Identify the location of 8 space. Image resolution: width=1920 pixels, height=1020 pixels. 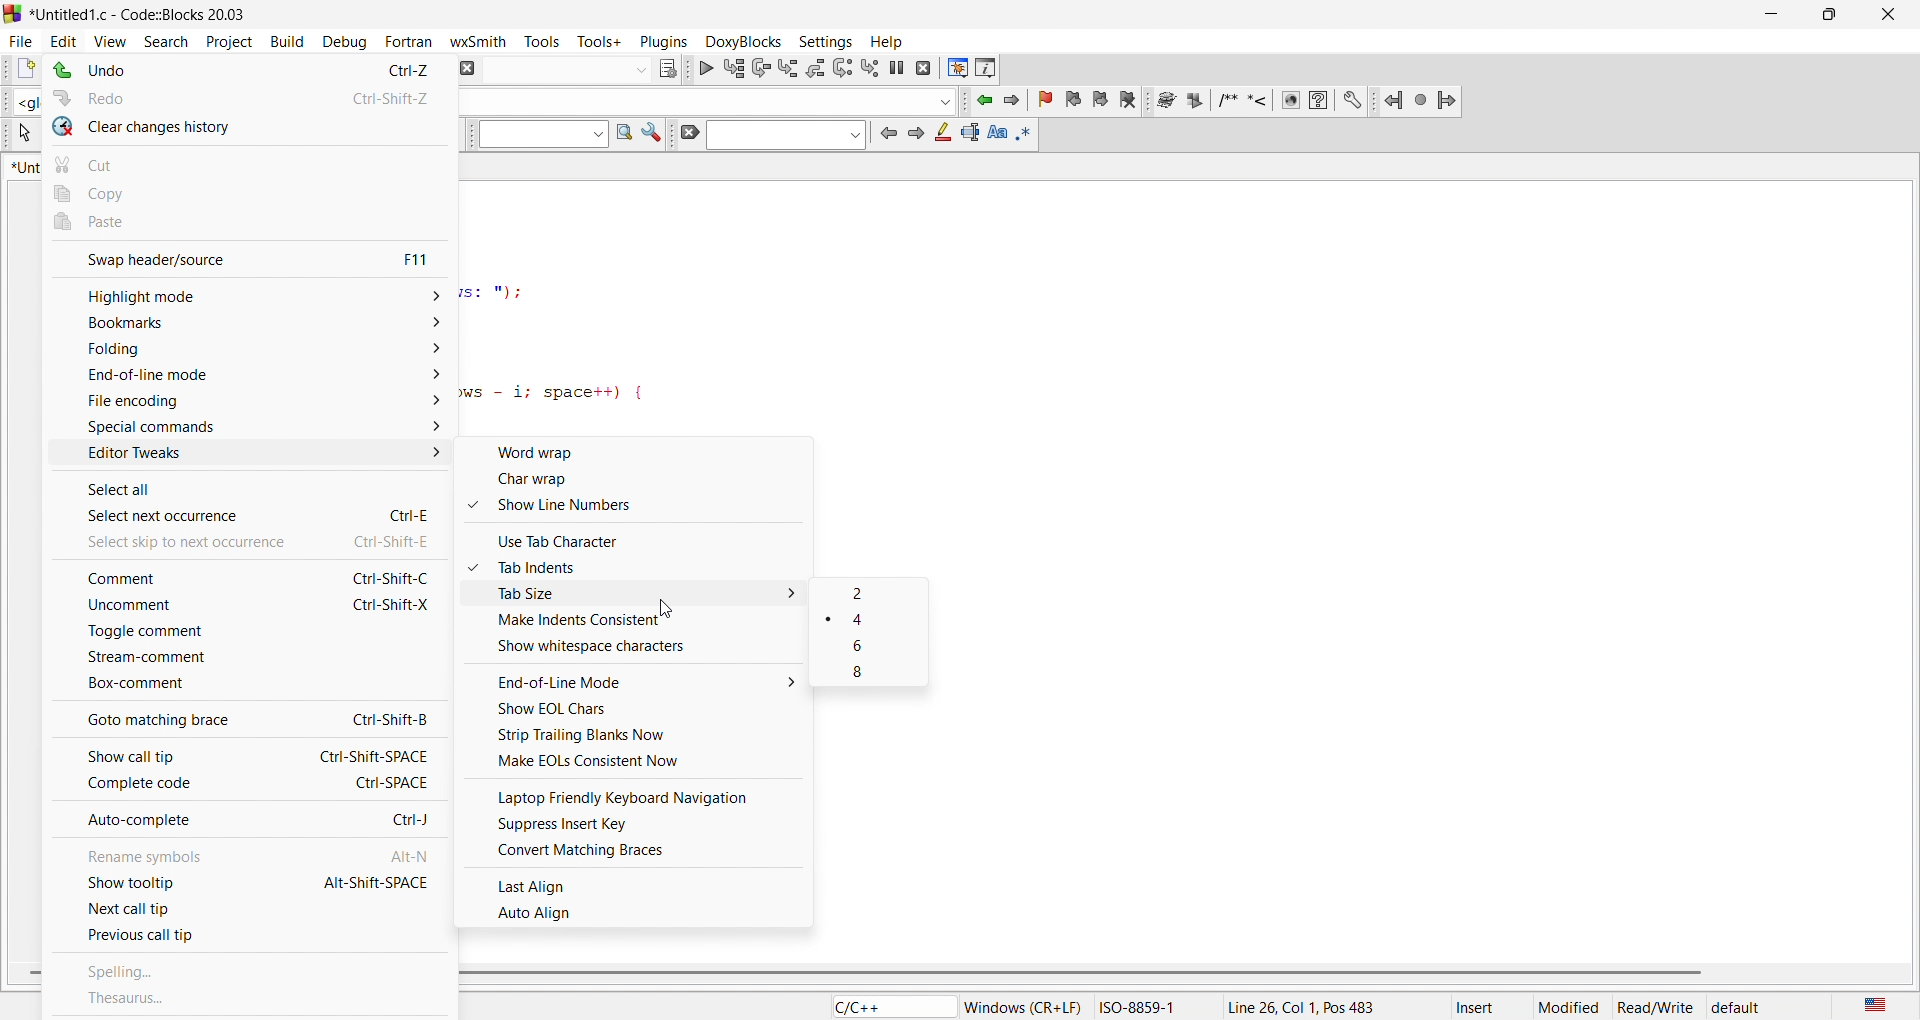
(874, 675).